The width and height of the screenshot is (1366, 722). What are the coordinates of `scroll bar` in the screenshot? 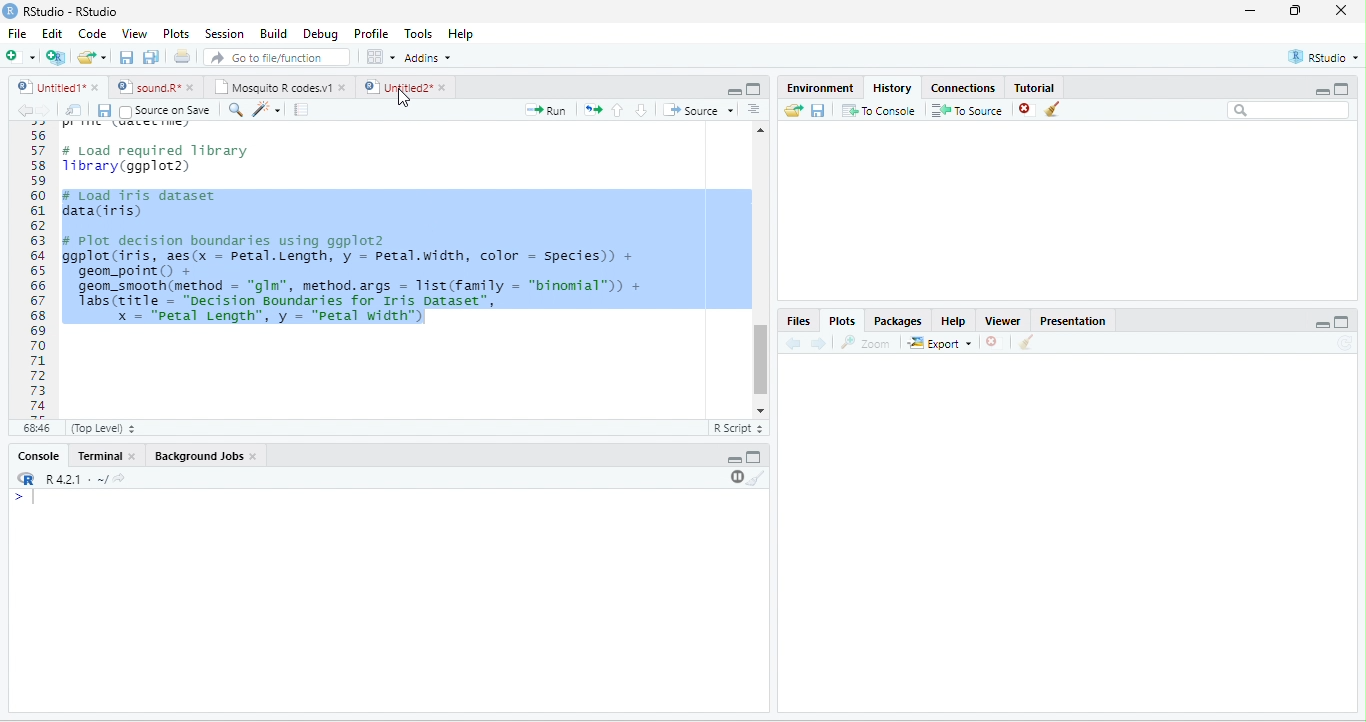 It's located at (761, 360).